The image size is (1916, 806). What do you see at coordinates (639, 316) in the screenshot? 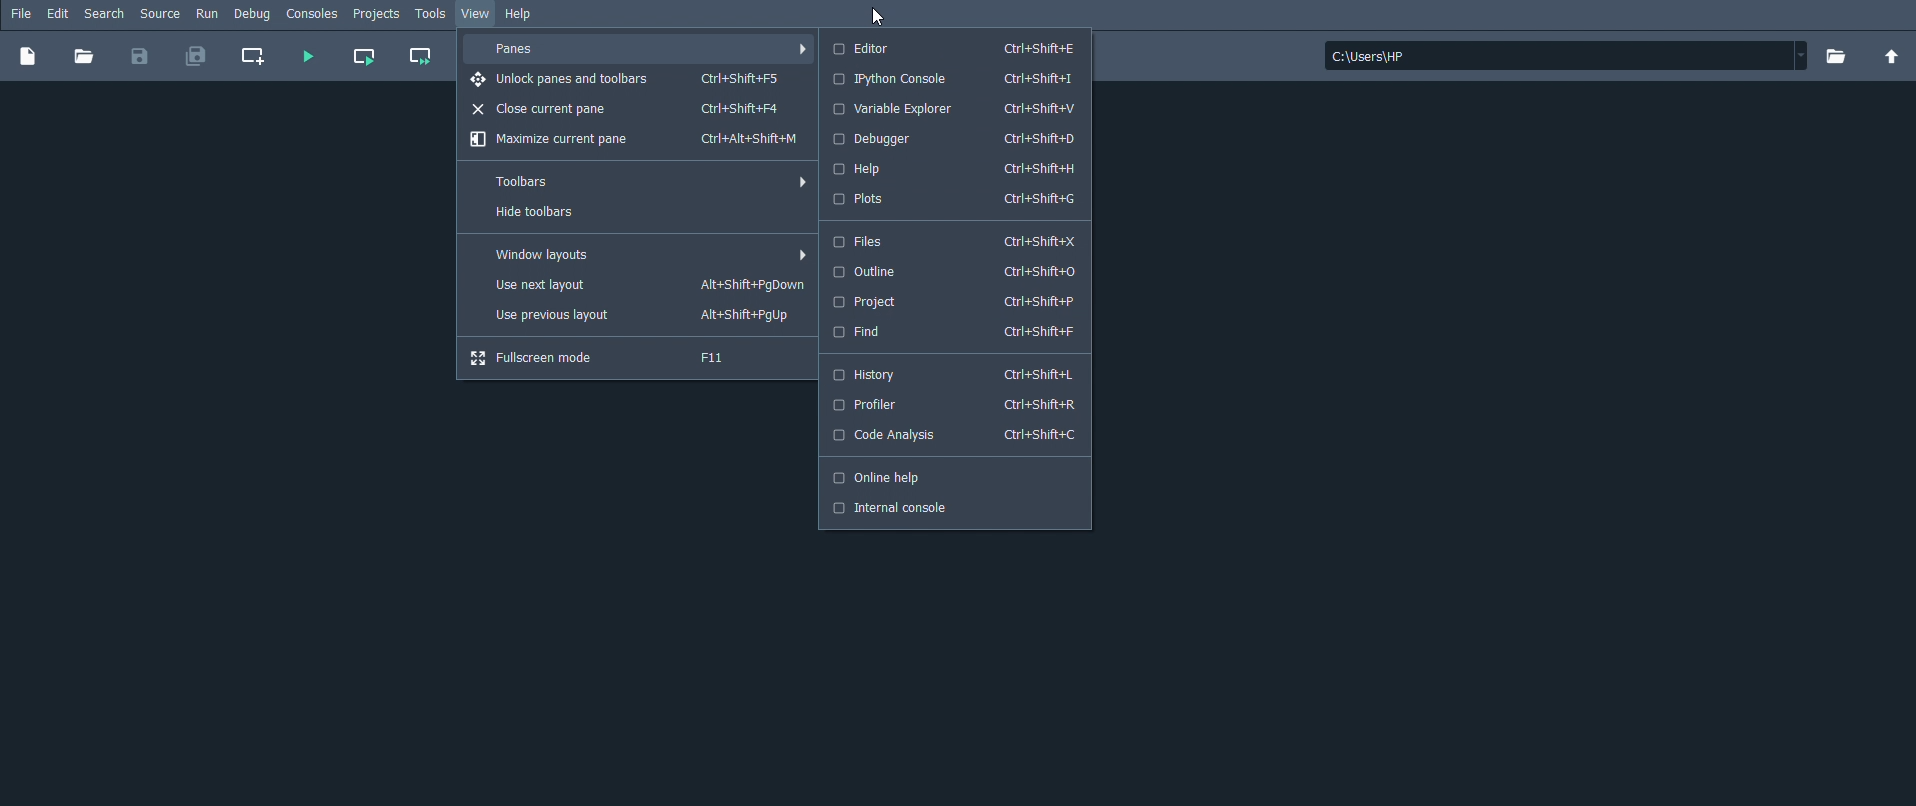
I see `Use previous layout` at bounding box center [639, 316].